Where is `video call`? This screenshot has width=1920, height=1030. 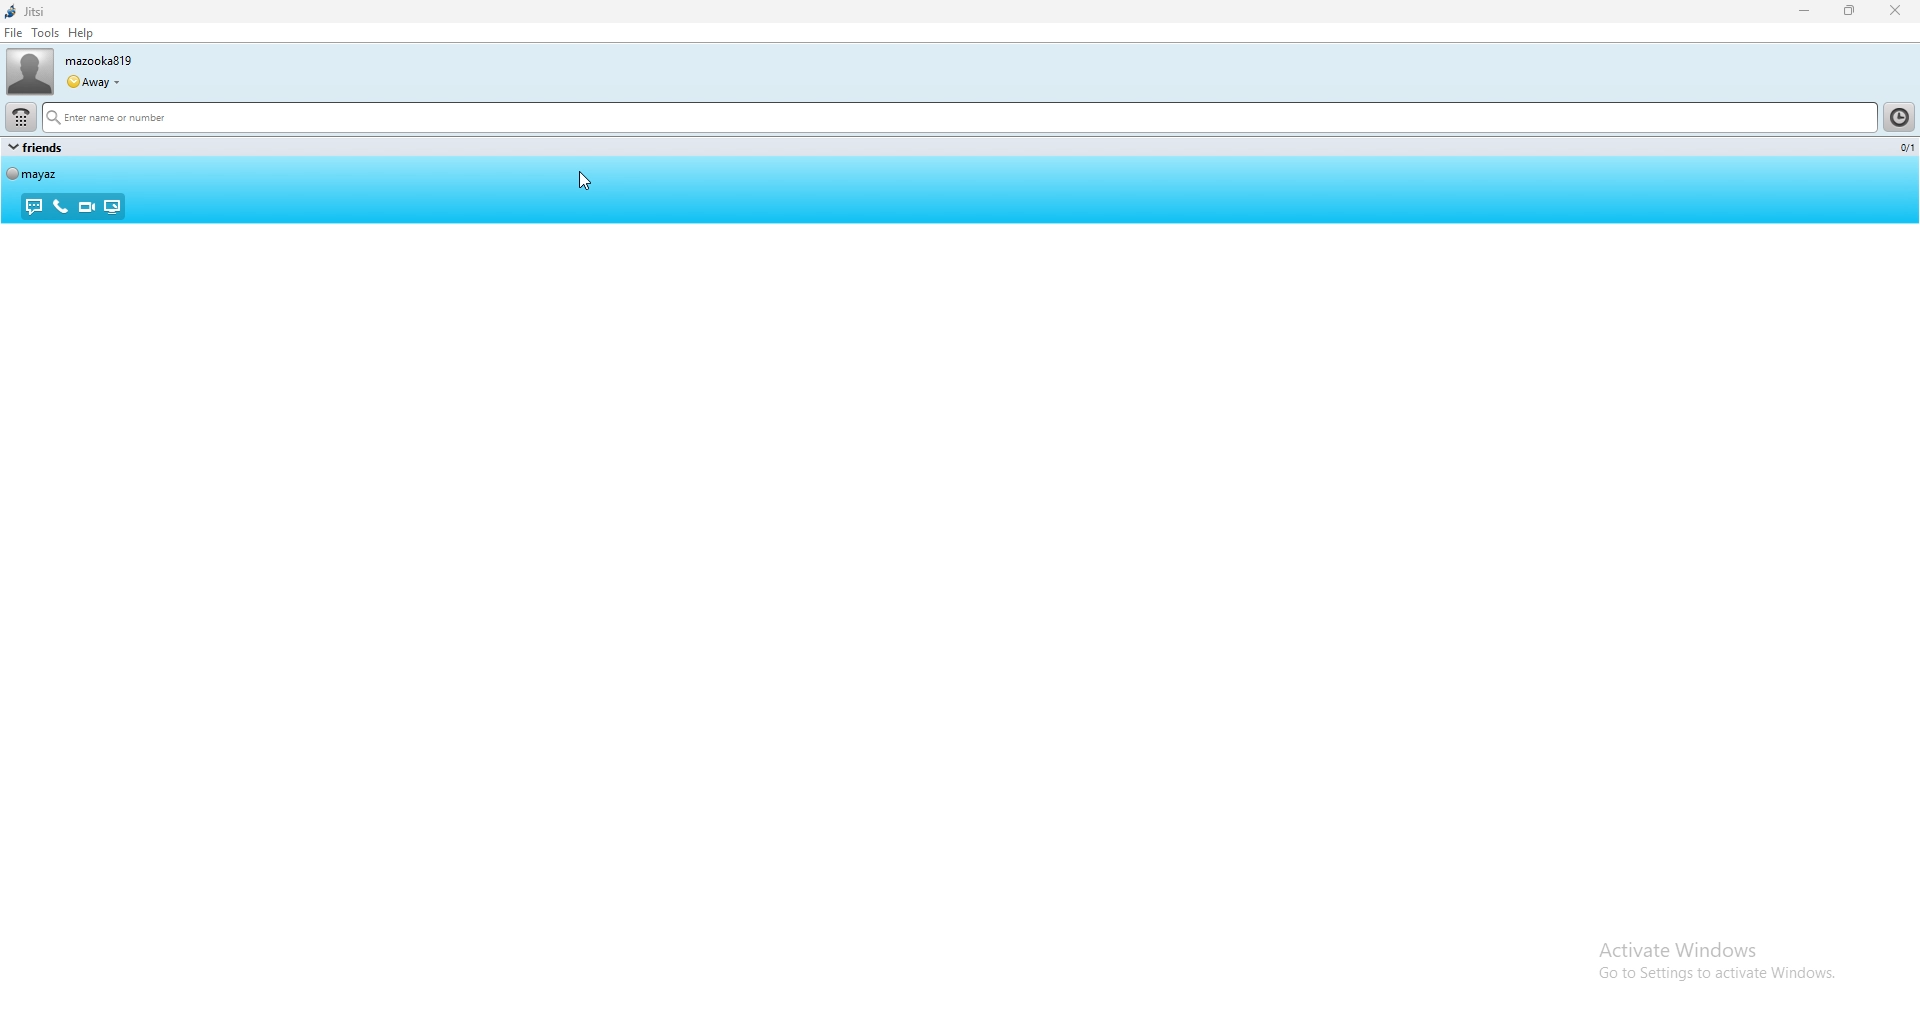
video call is located at coordinates (86, 207).